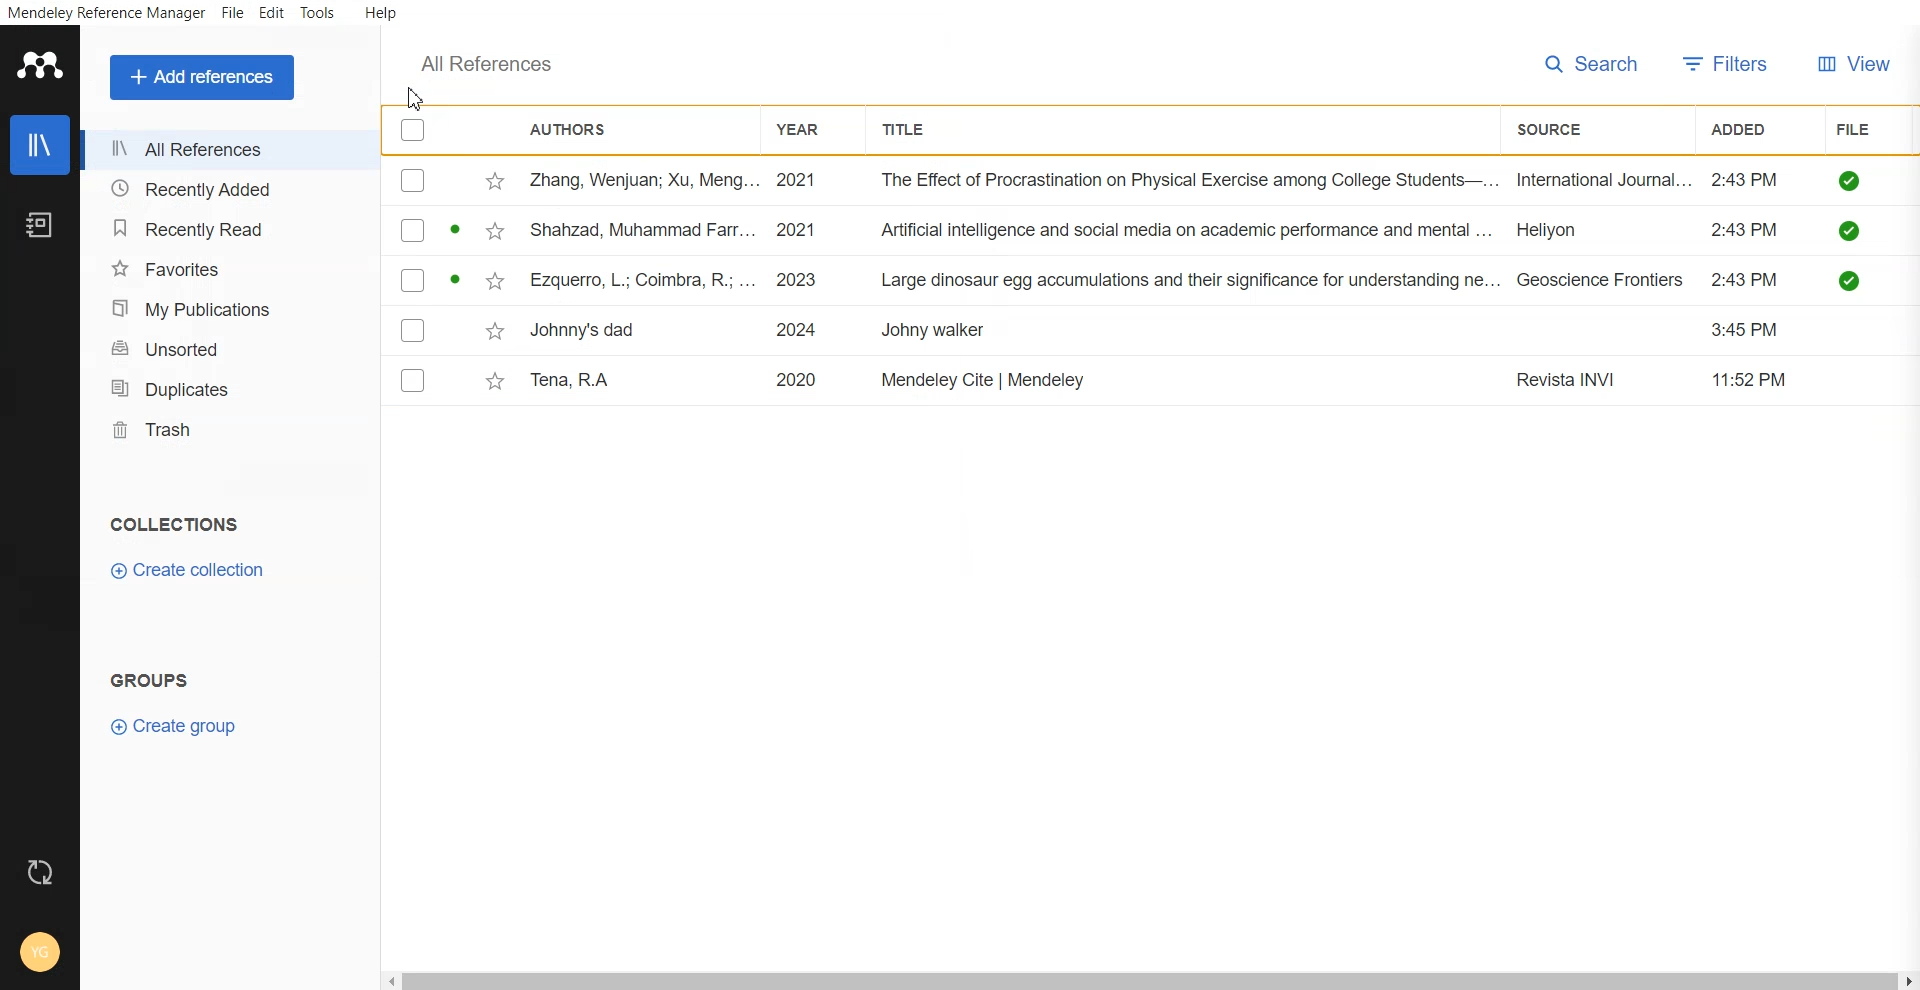 The image size is (1920, 990). What do you see at coordinates (222, 268) in the screenshot?
I see `Favorites` at bounding box center [222, 268].